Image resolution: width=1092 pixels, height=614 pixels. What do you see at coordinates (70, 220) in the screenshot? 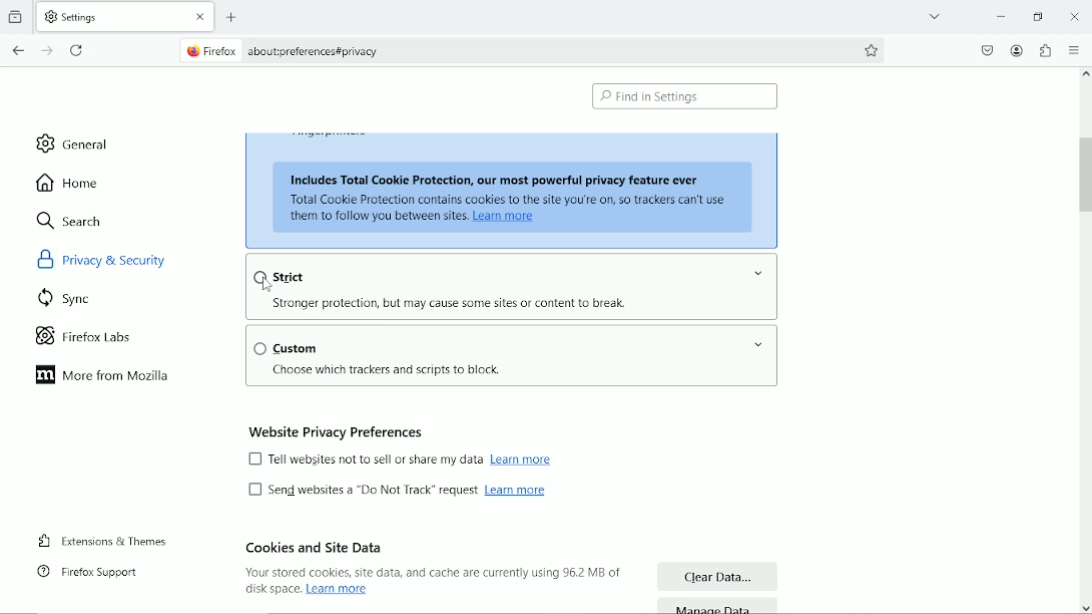
I see `search` at bounding box center [70, 220].